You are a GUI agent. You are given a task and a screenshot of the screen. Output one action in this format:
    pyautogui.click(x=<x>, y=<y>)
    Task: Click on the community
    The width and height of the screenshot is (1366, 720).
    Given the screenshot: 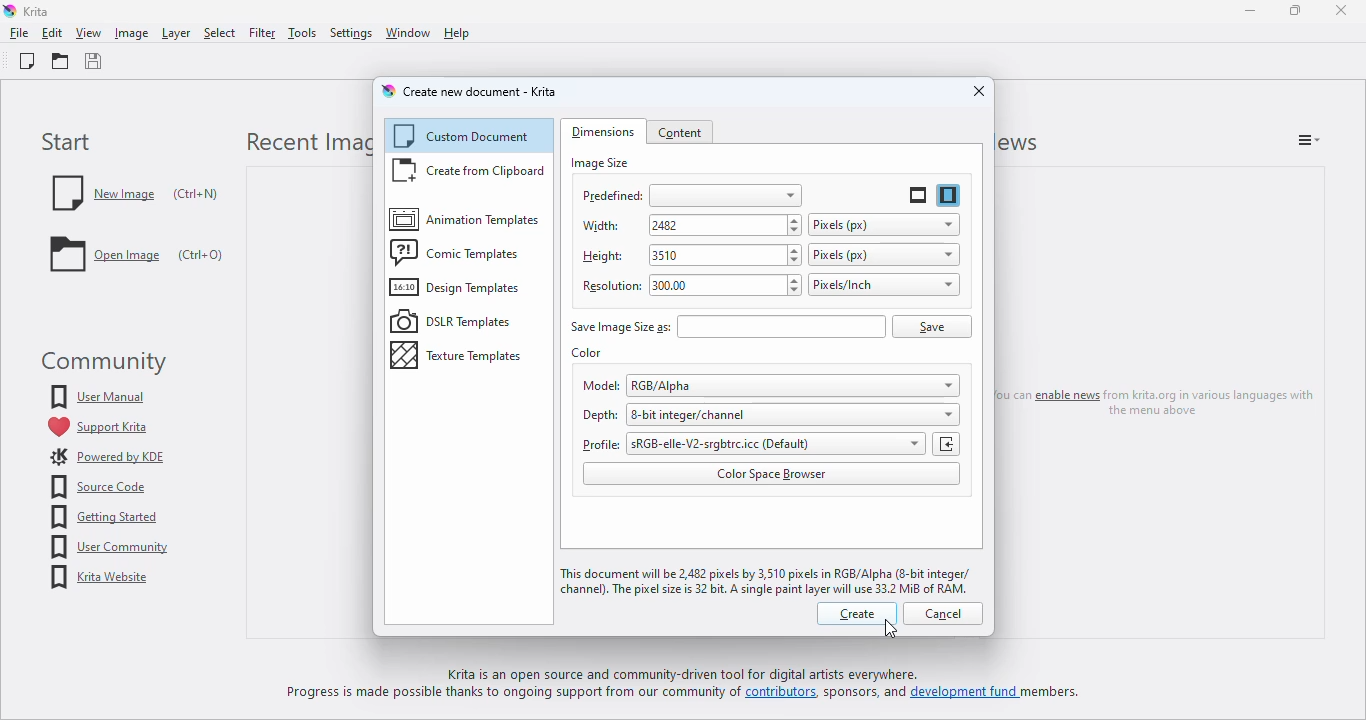 What is the action you would take?
    pyautogui.click(x=100, y=362)
    